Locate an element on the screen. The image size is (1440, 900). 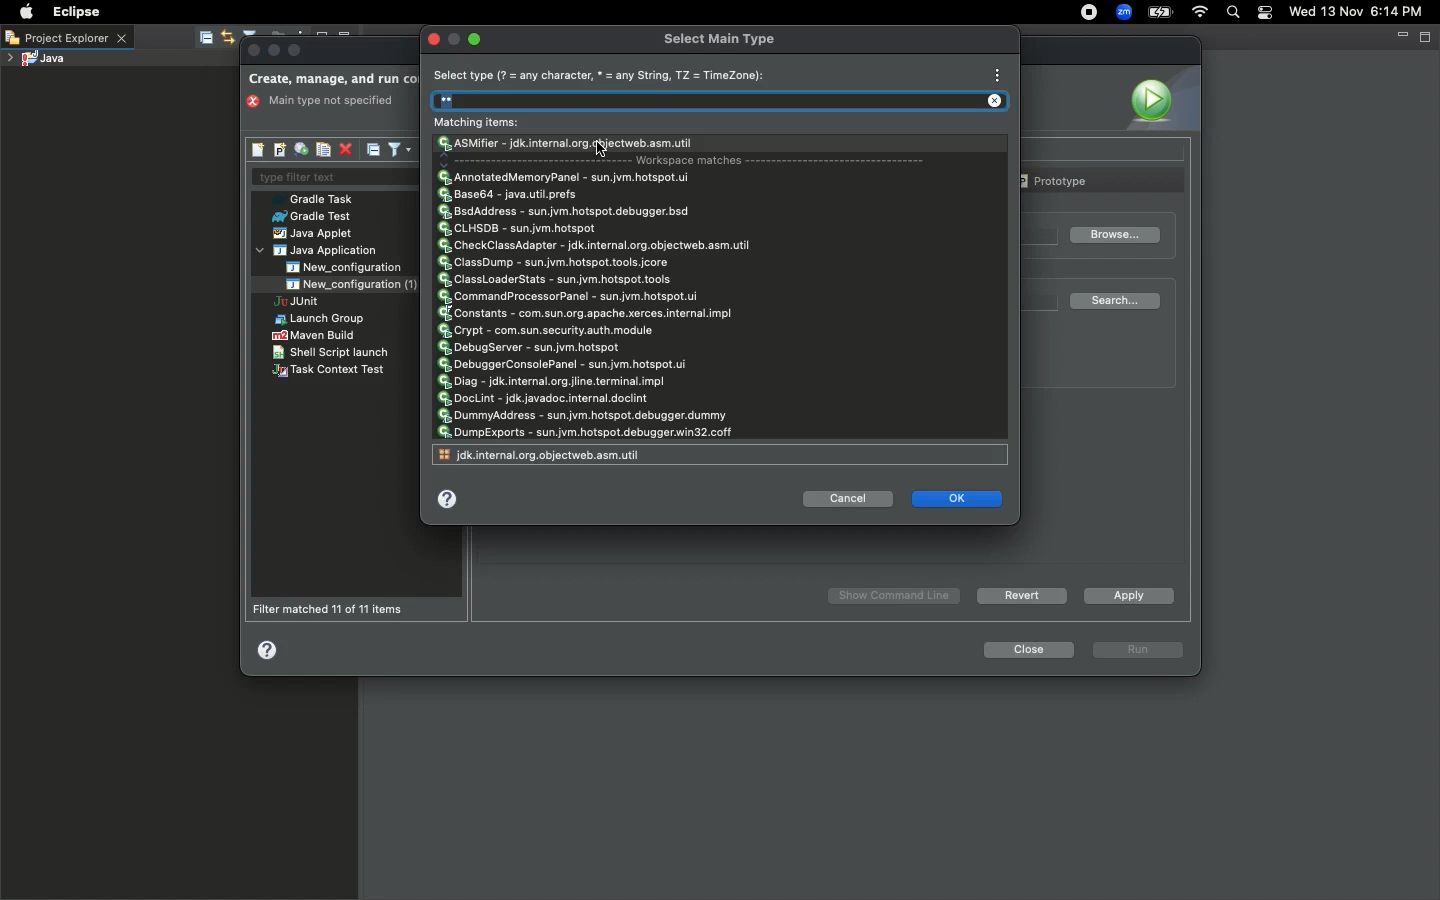
View menu is located at coordinates (996, 74).